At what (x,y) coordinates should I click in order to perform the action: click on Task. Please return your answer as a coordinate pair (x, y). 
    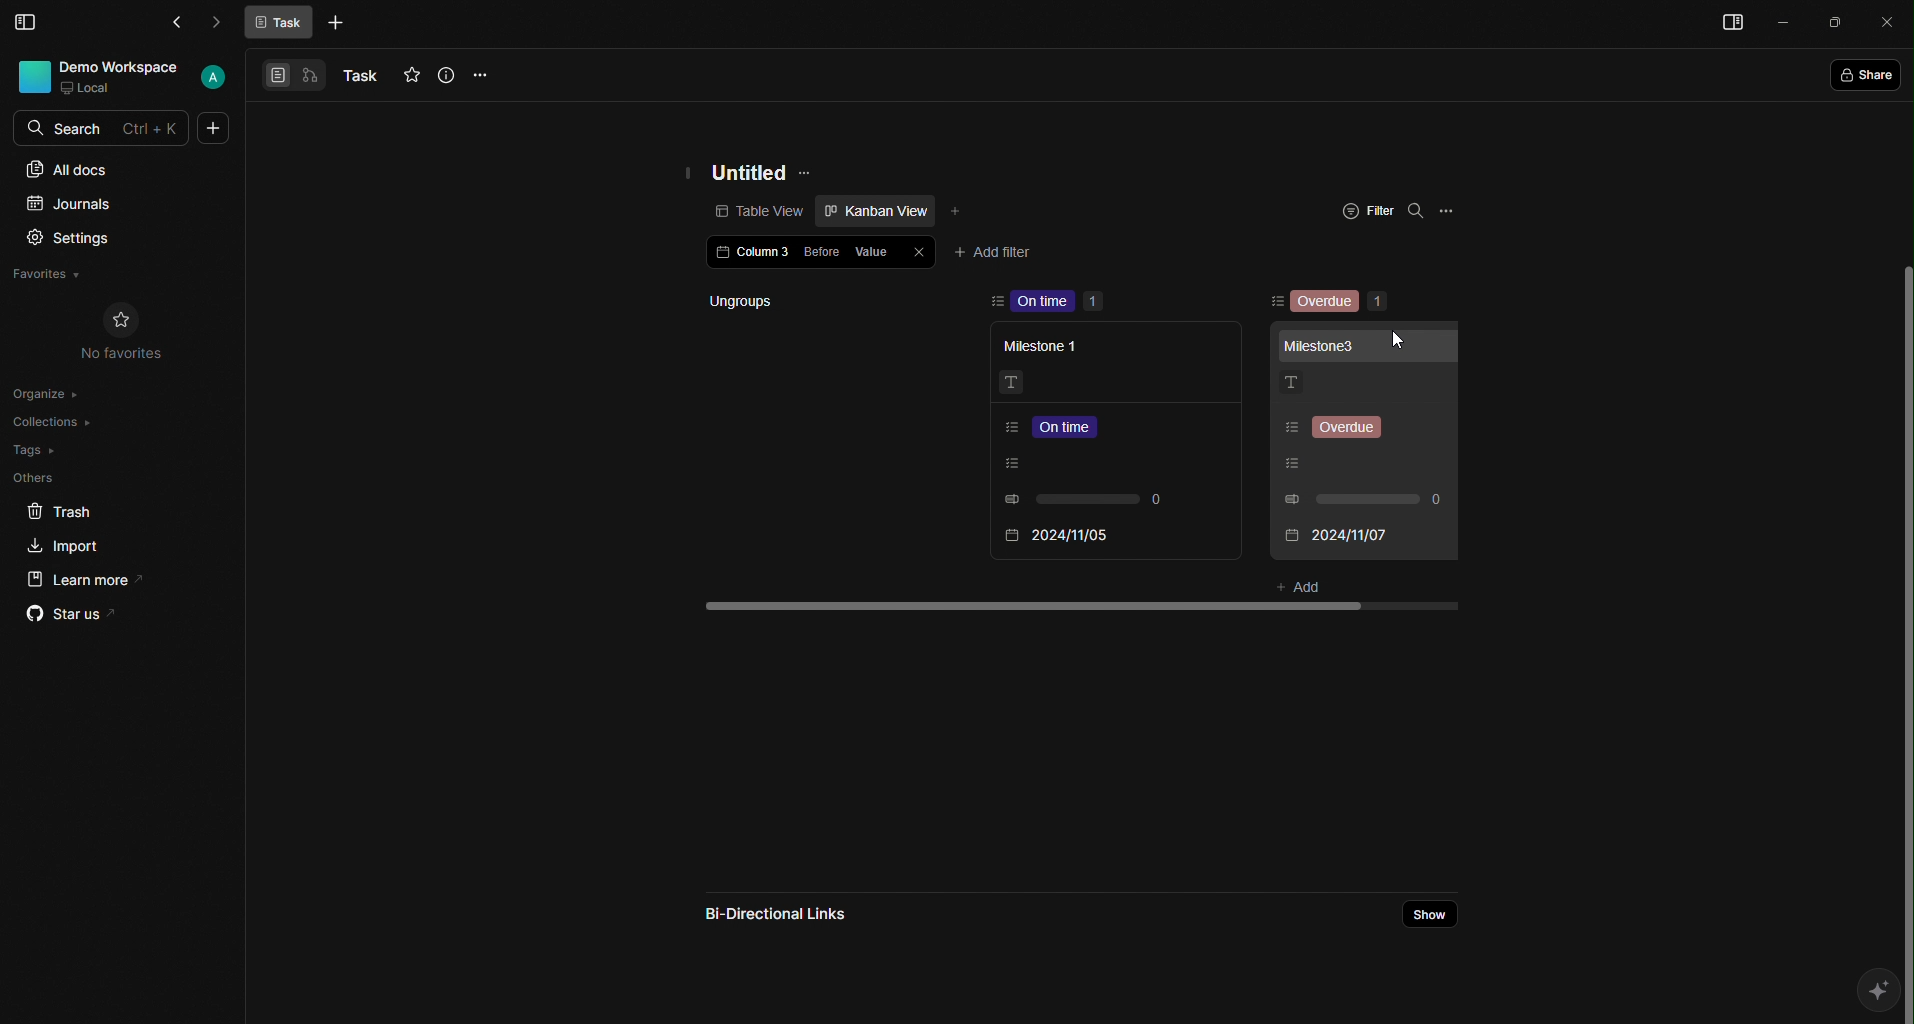
    Looking at the image, I should click on (360, 76).